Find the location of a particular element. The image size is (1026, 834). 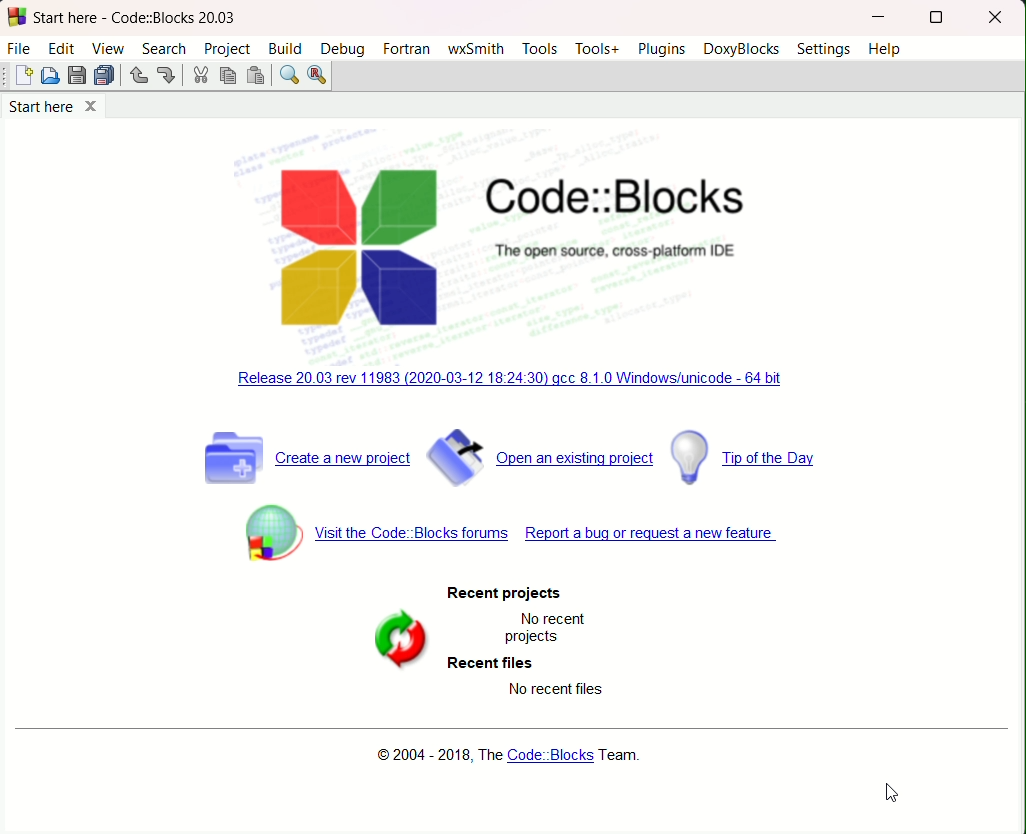

 is located at coordinates (138, 18).